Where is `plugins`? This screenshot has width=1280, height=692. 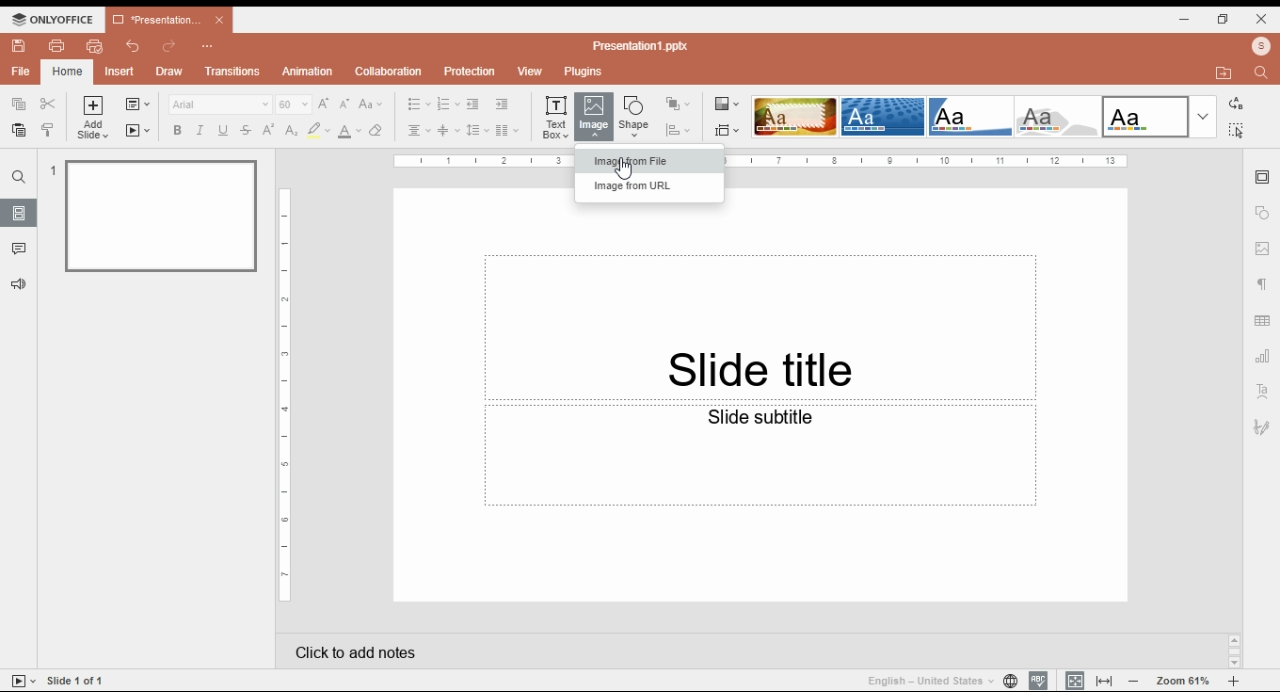
plugins is located at coordinates (584, 72).